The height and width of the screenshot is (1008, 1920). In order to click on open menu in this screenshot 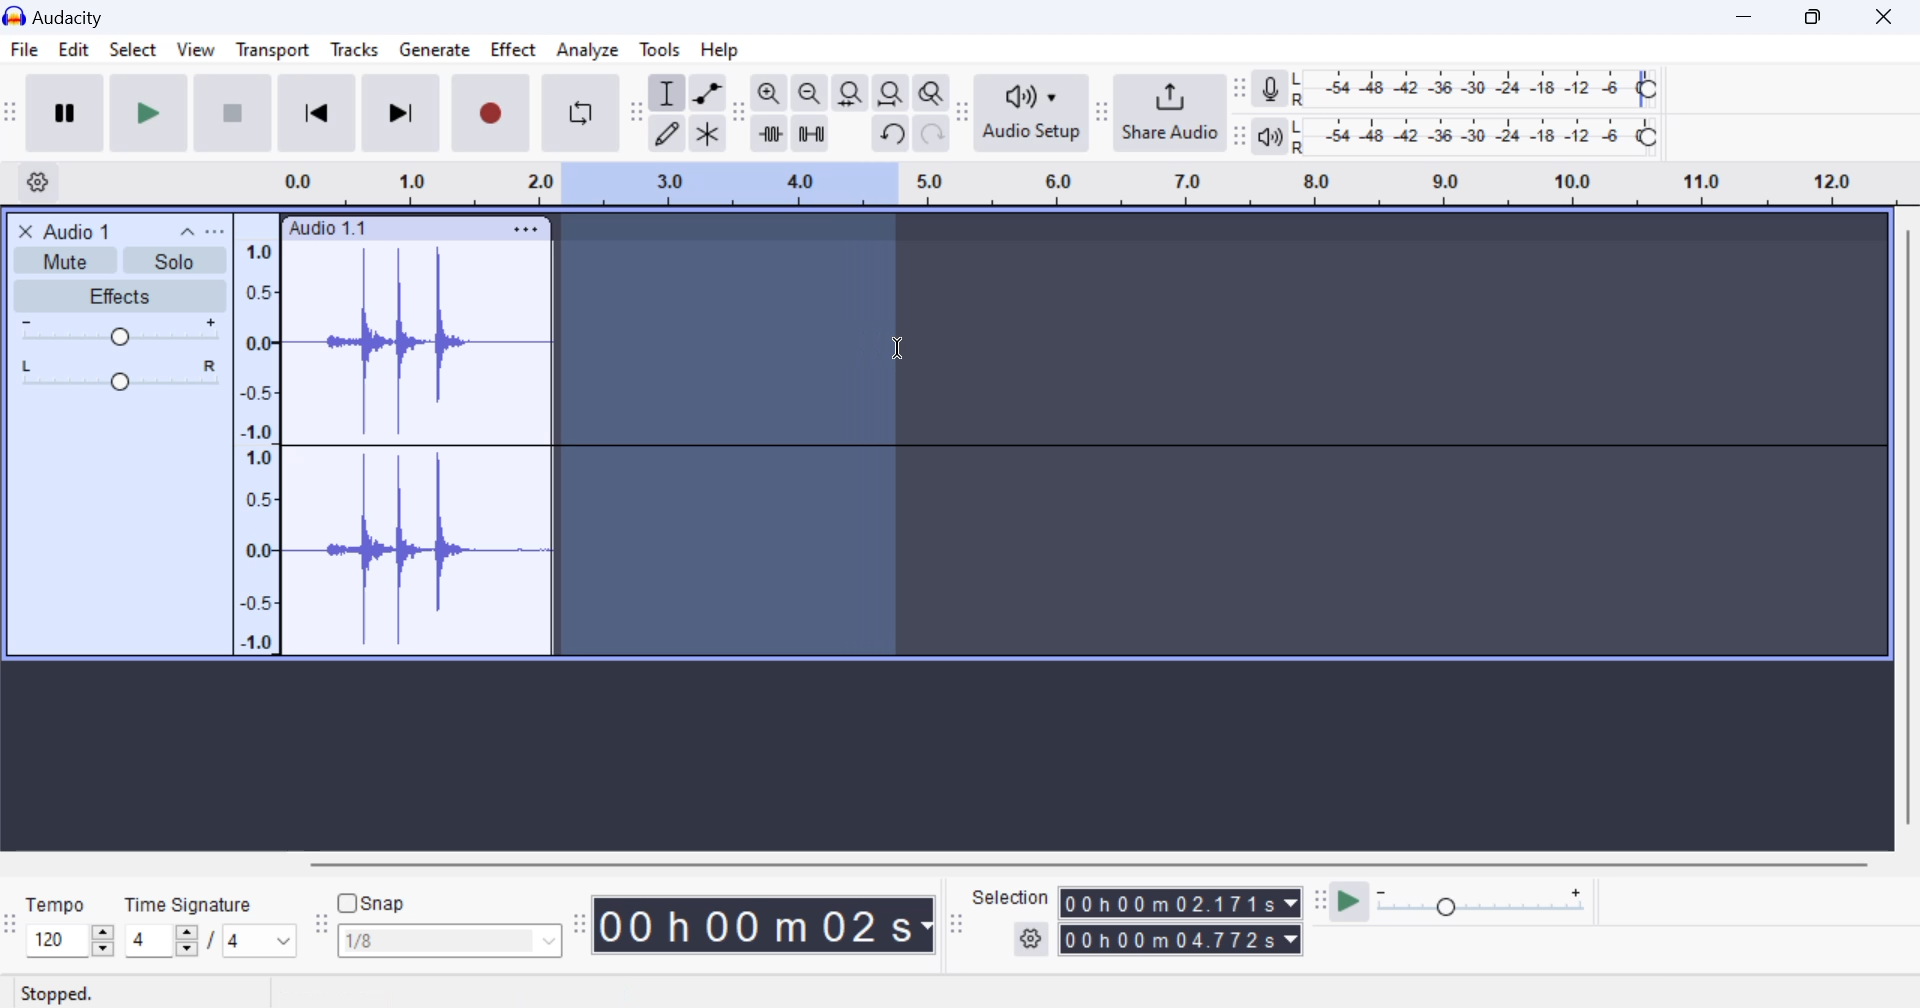, I will do `click(215, 231)`.